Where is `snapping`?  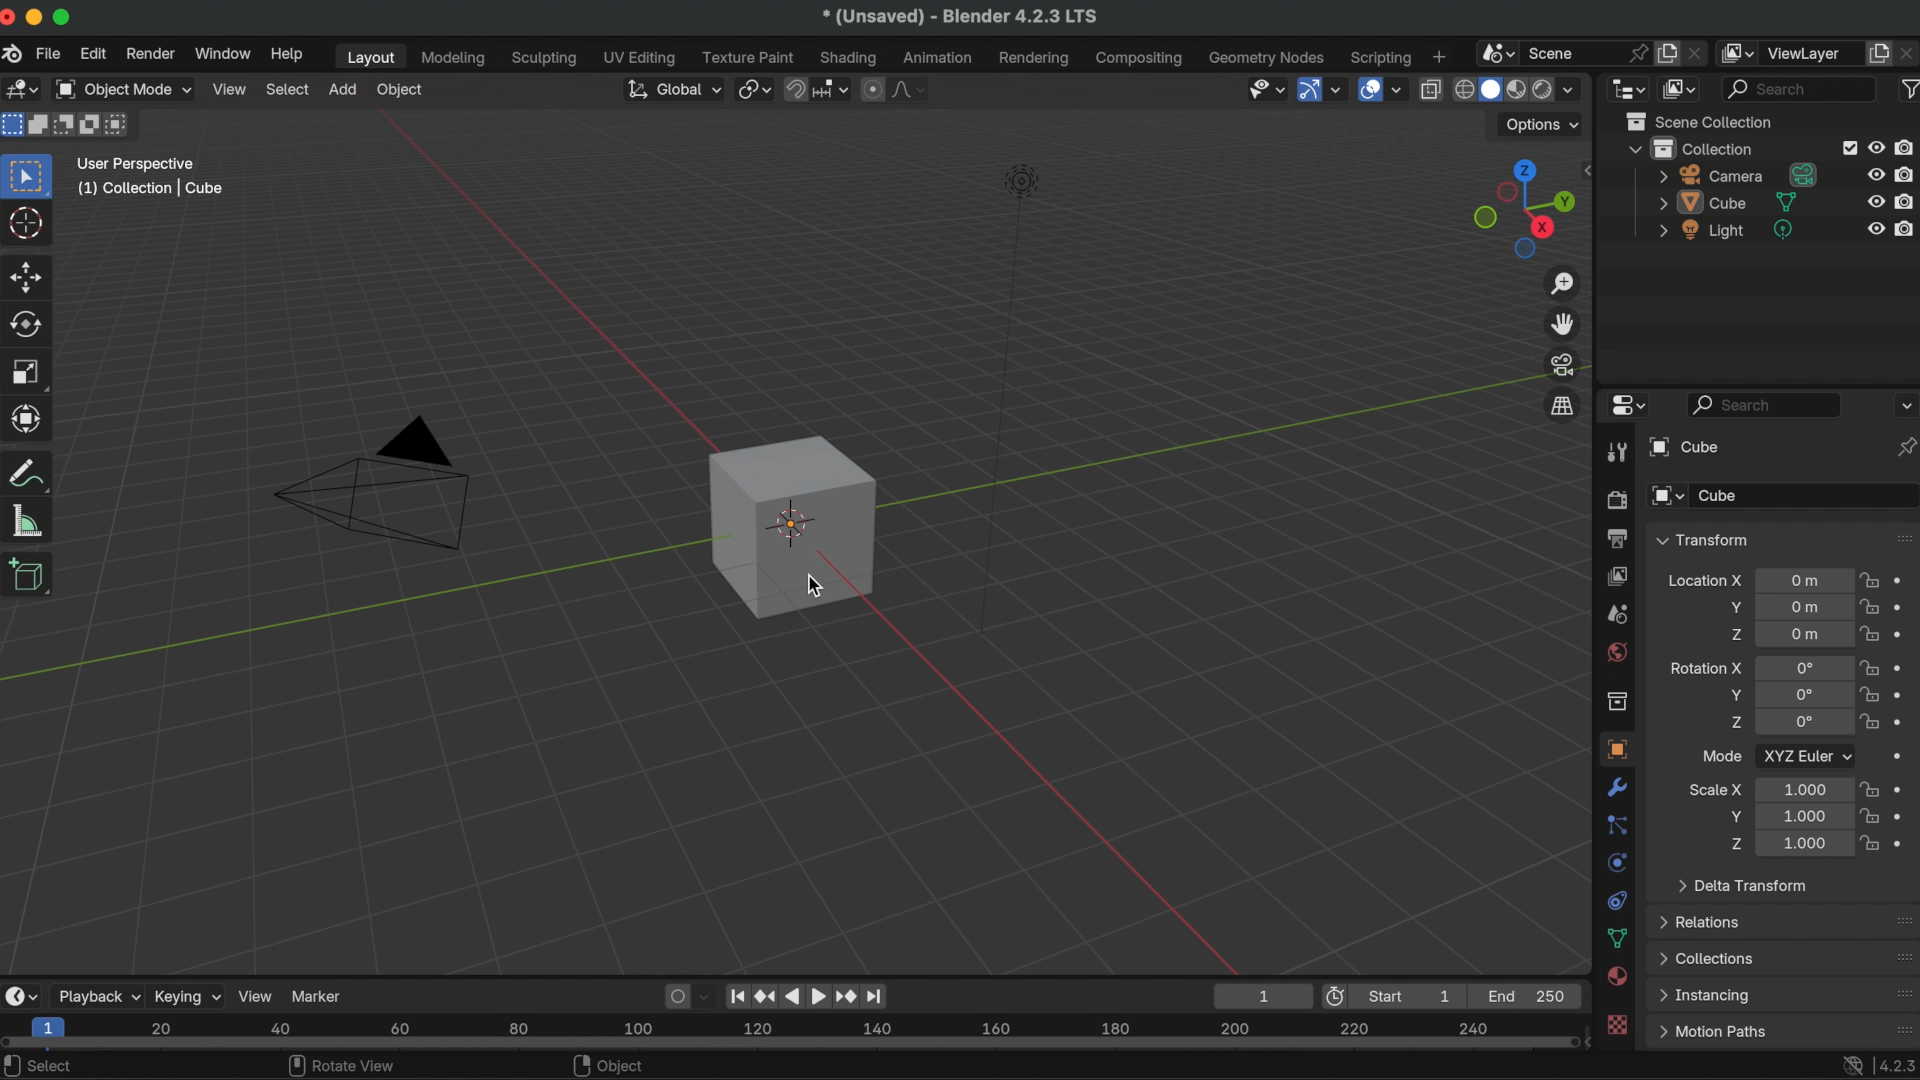
snapping is located at coordinates (833, 88).